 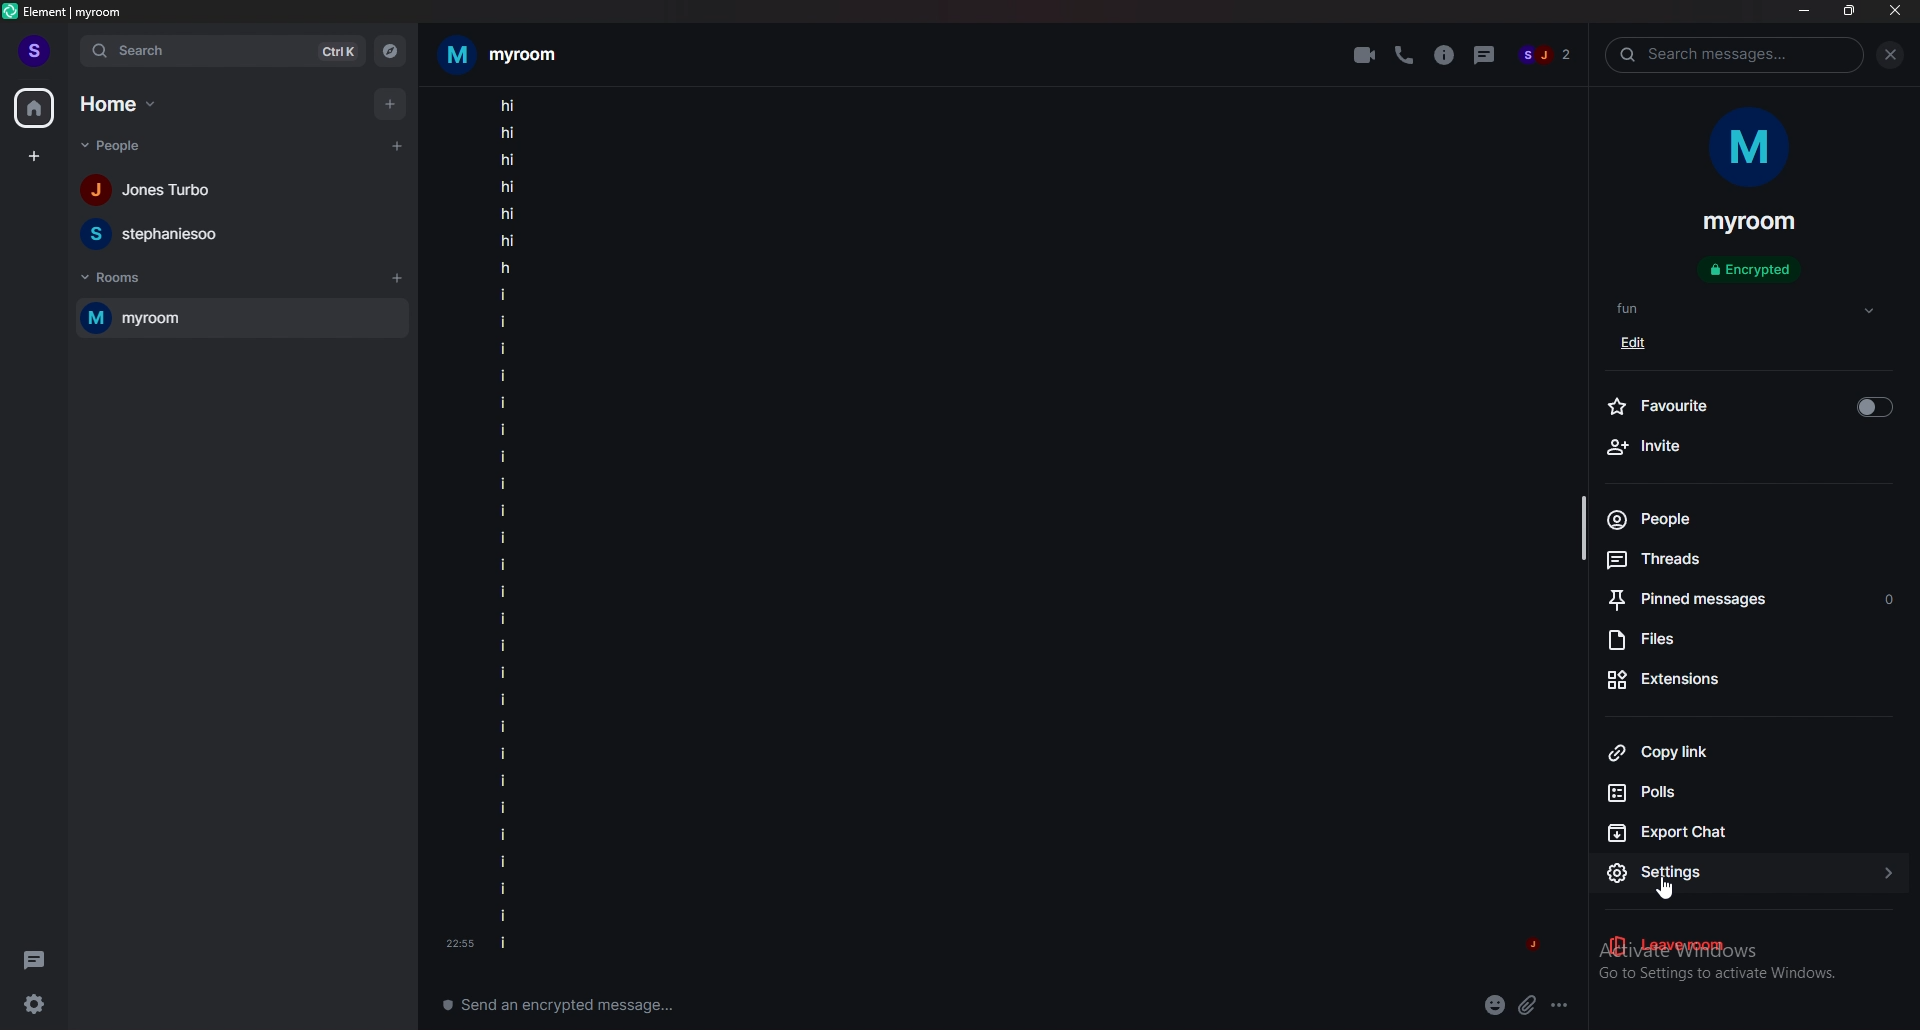 I want to click on info, so click(x=1443, y=55).